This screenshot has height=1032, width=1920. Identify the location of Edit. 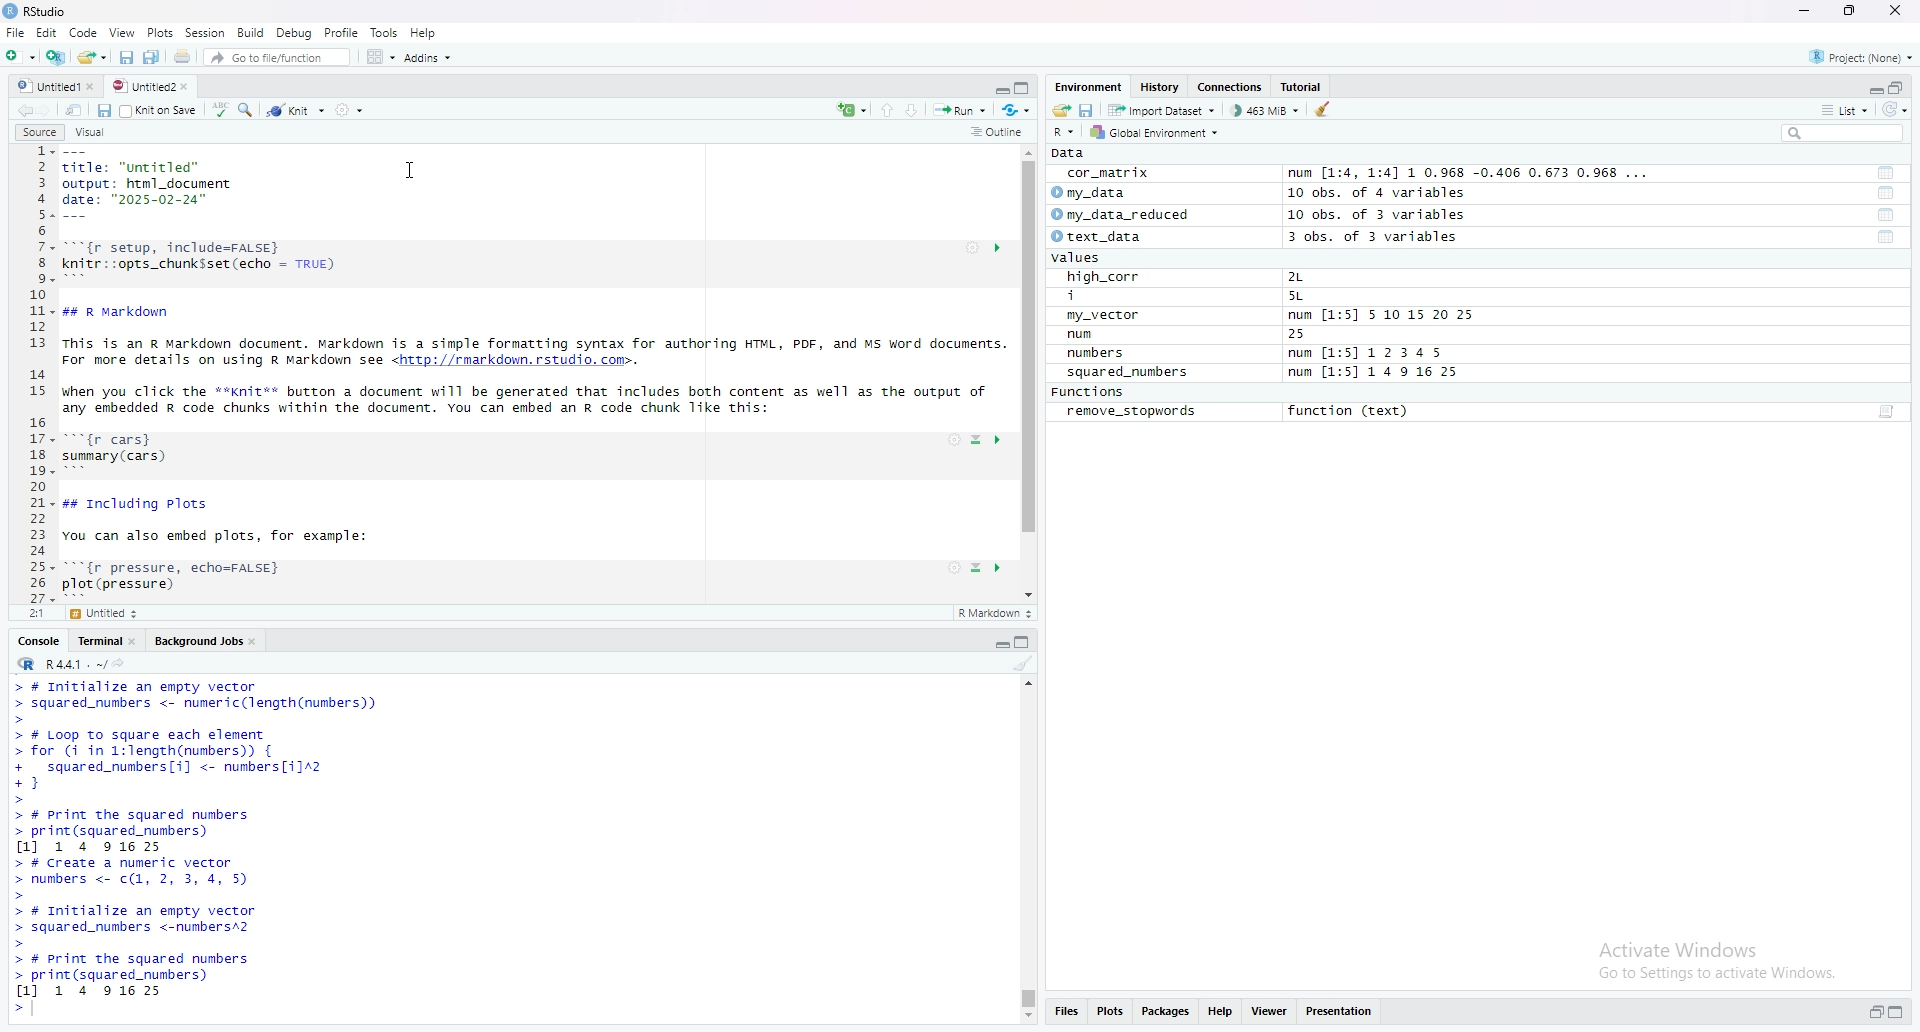
(45, 32).